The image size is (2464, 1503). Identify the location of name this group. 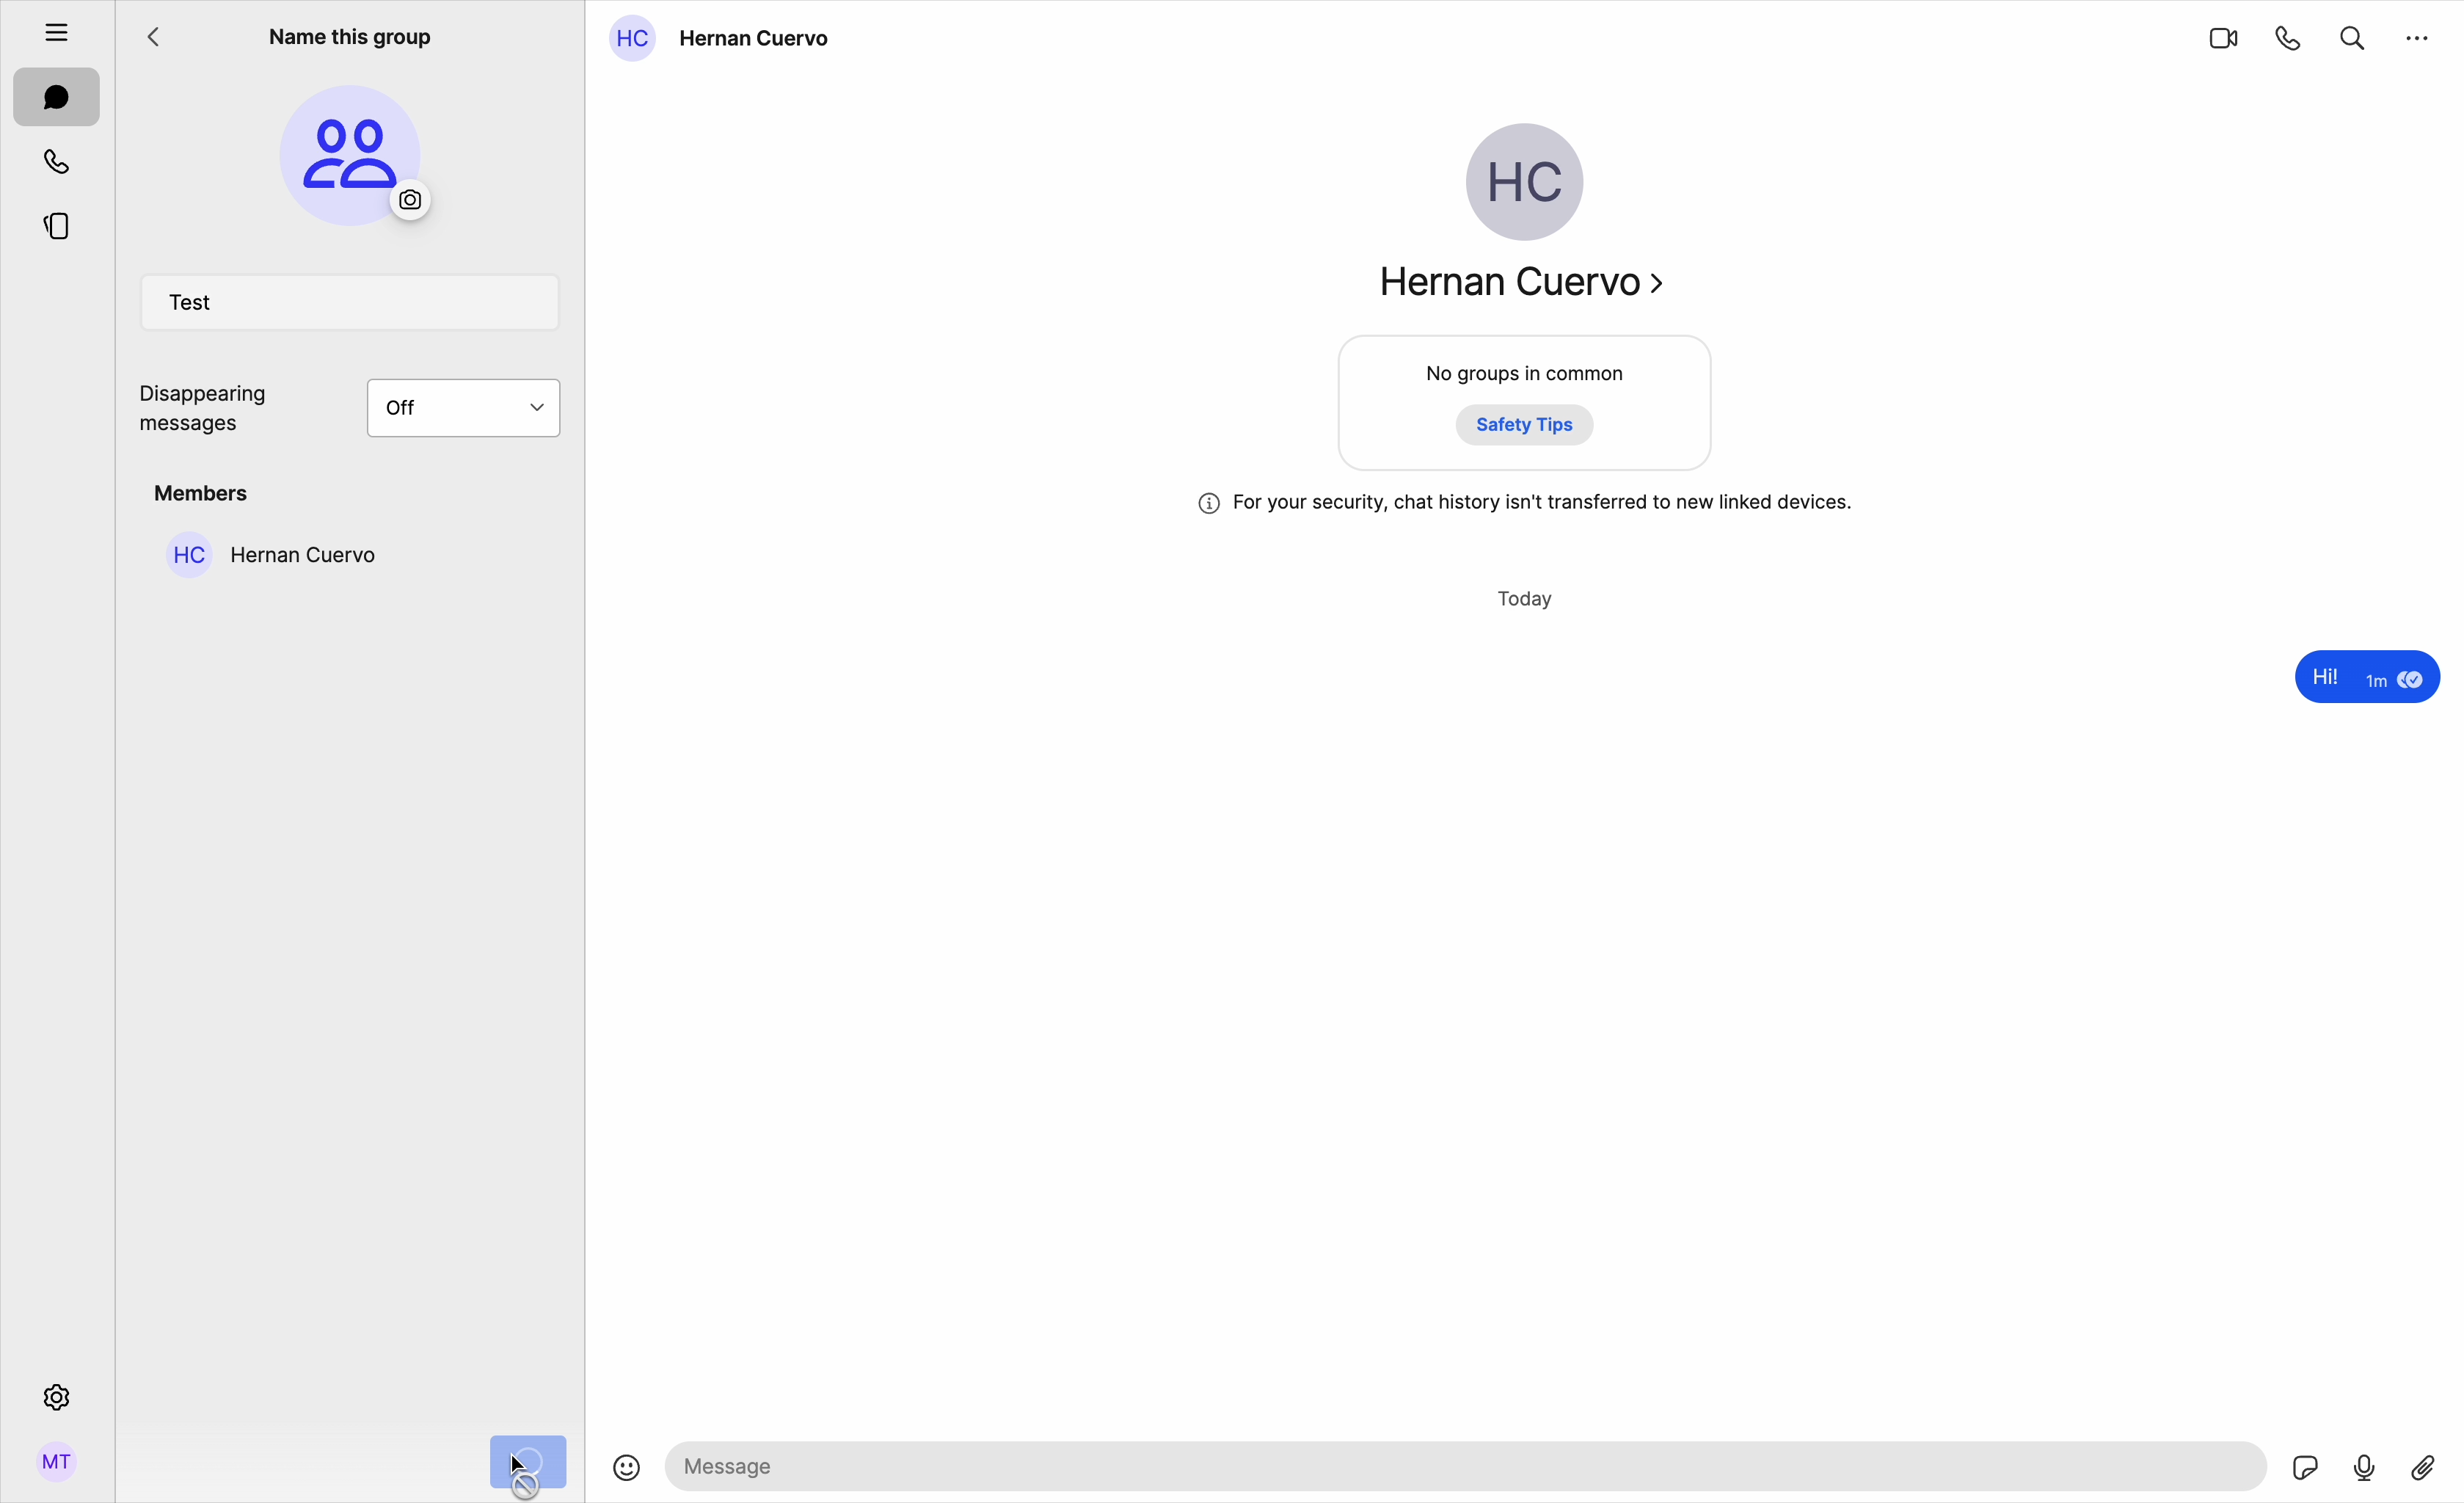
(349, 33).